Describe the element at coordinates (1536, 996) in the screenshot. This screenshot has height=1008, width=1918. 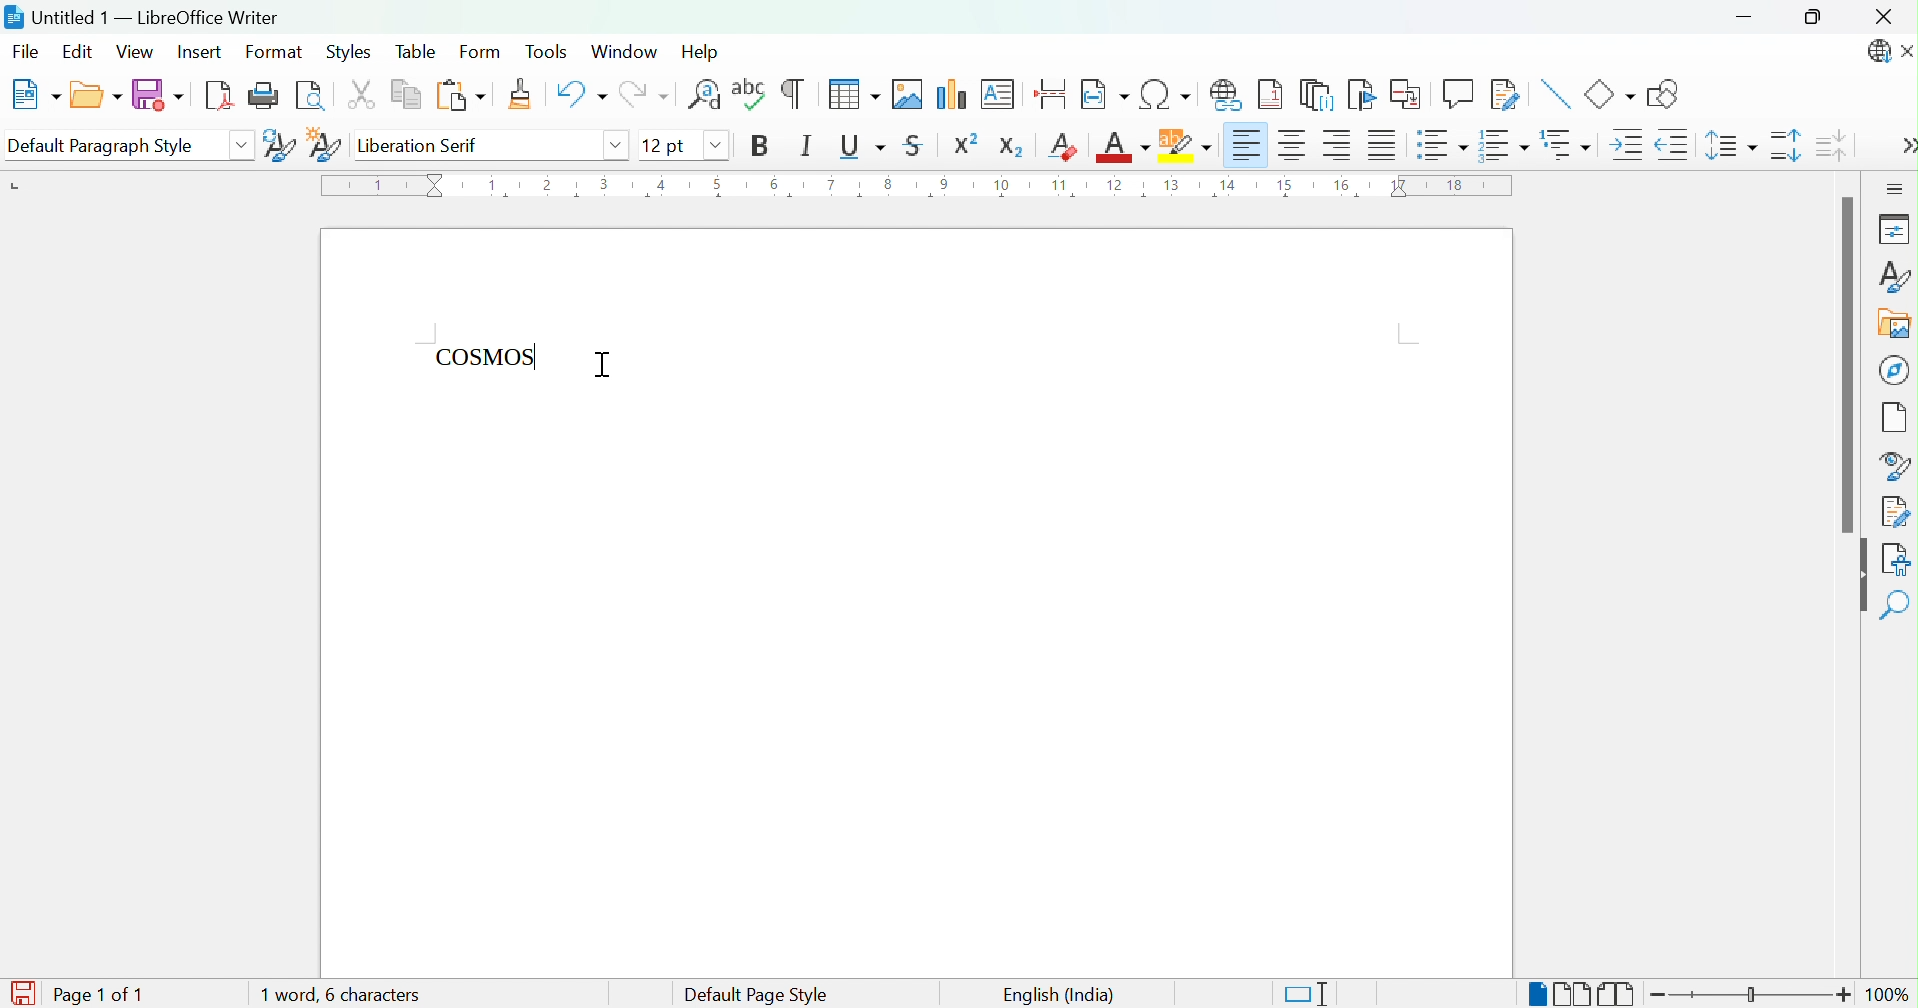
I see `Single-page view` at that location.